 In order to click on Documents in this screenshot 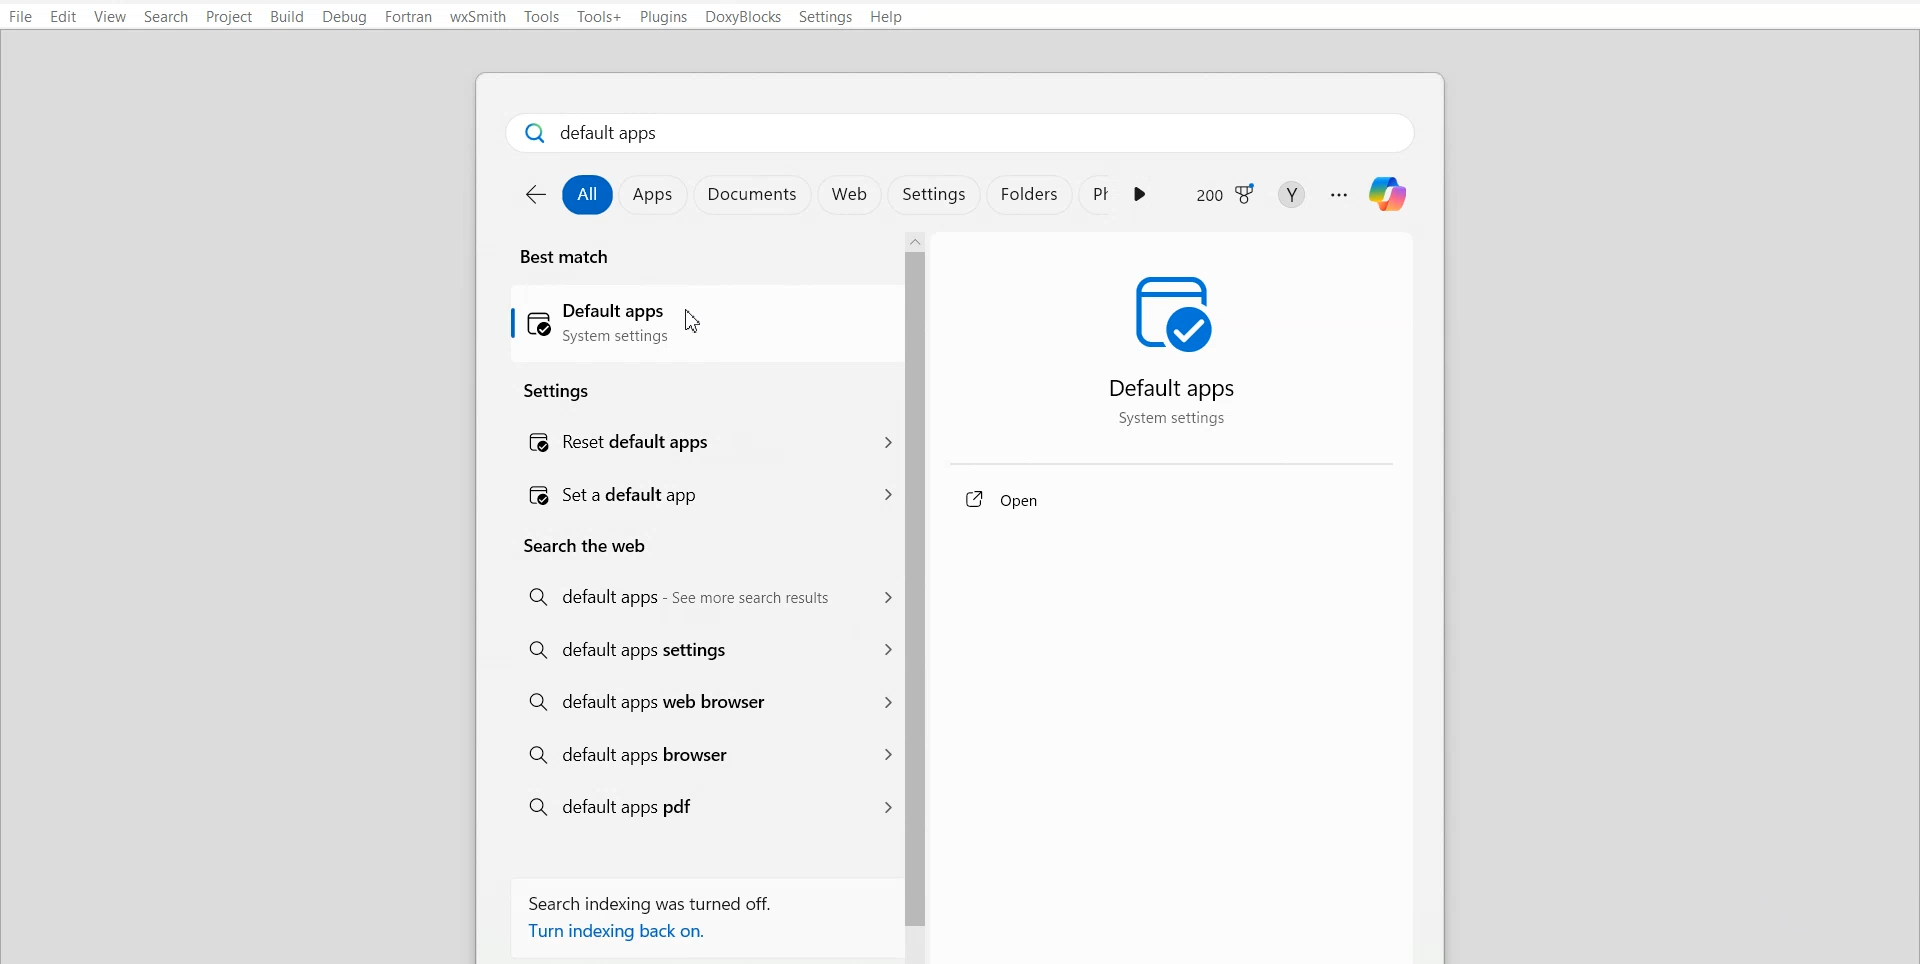, I will do `click(755, 195)`.